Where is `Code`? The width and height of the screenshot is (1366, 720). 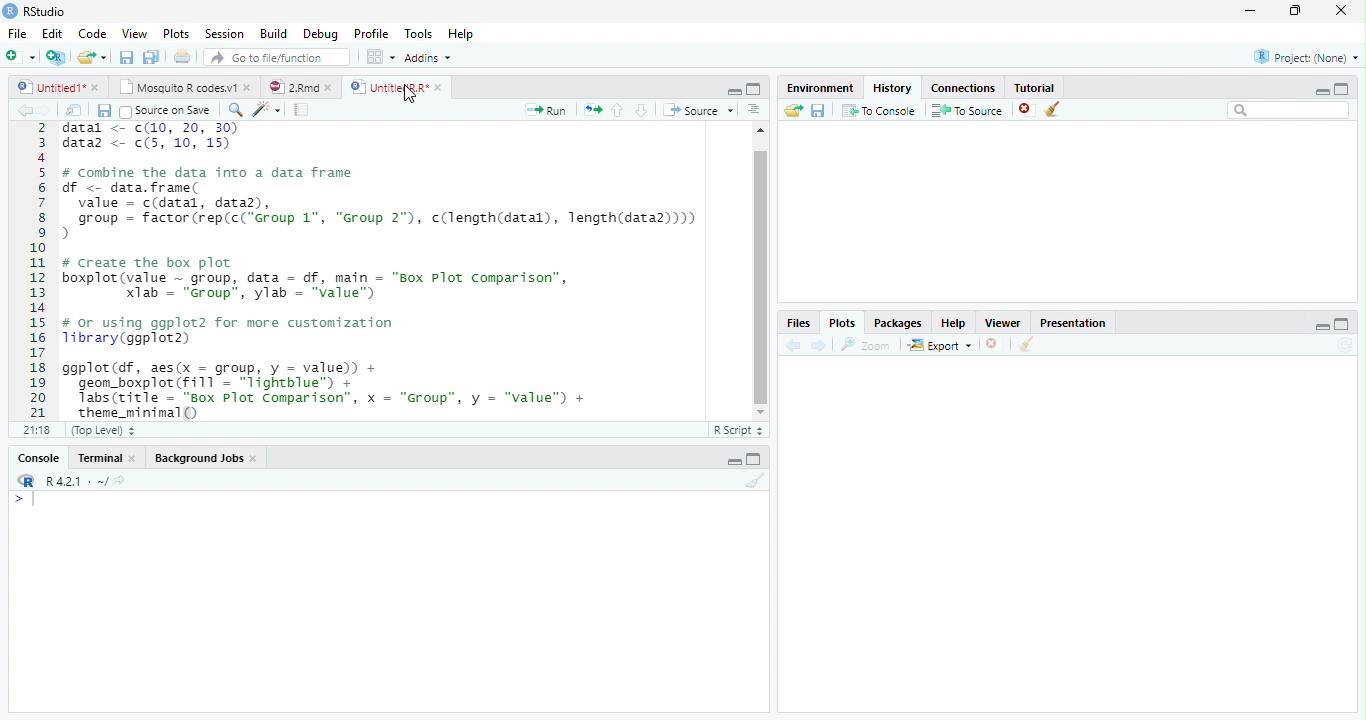 Code is located at coordinates (91, 34).